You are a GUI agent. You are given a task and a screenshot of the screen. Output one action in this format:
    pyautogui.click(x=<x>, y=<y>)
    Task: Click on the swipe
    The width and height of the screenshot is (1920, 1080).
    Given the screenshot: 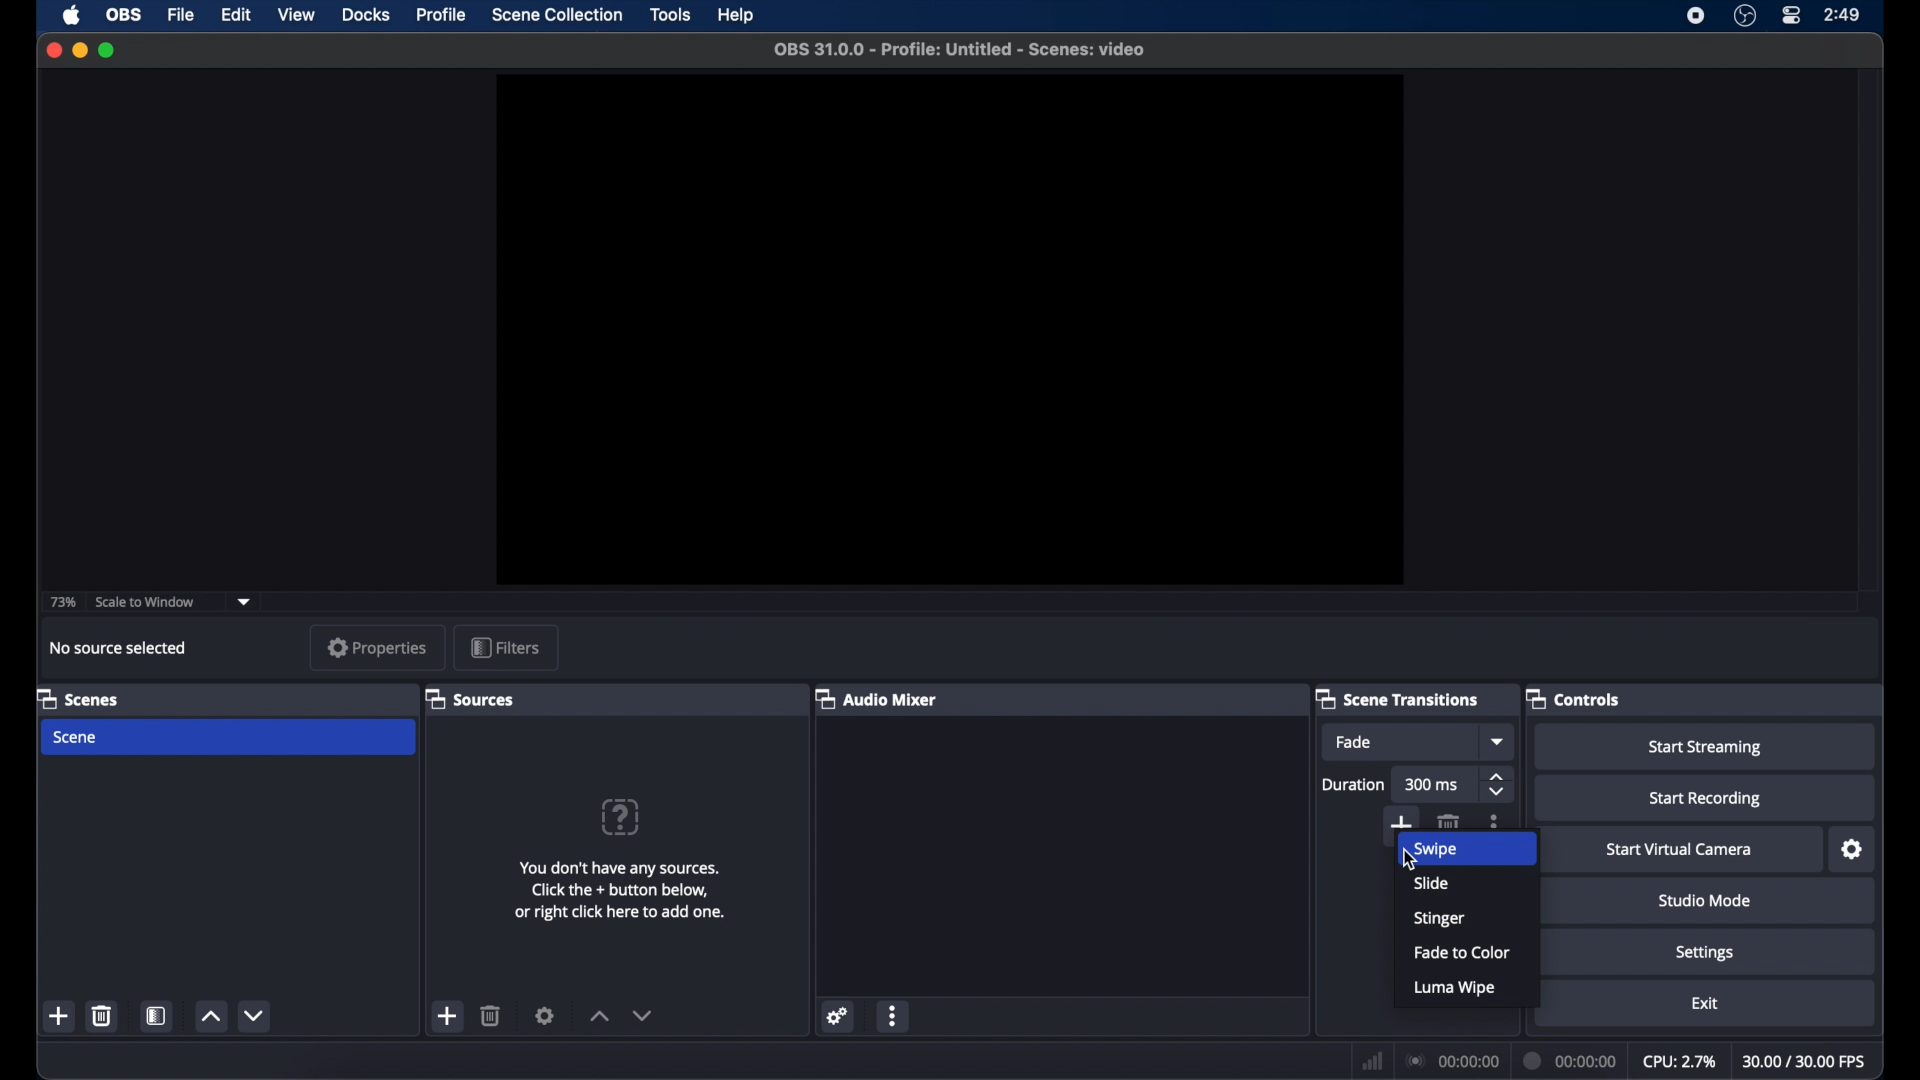 What is the action you would take?
    pyautogui.click(x=1445, y=848)
    